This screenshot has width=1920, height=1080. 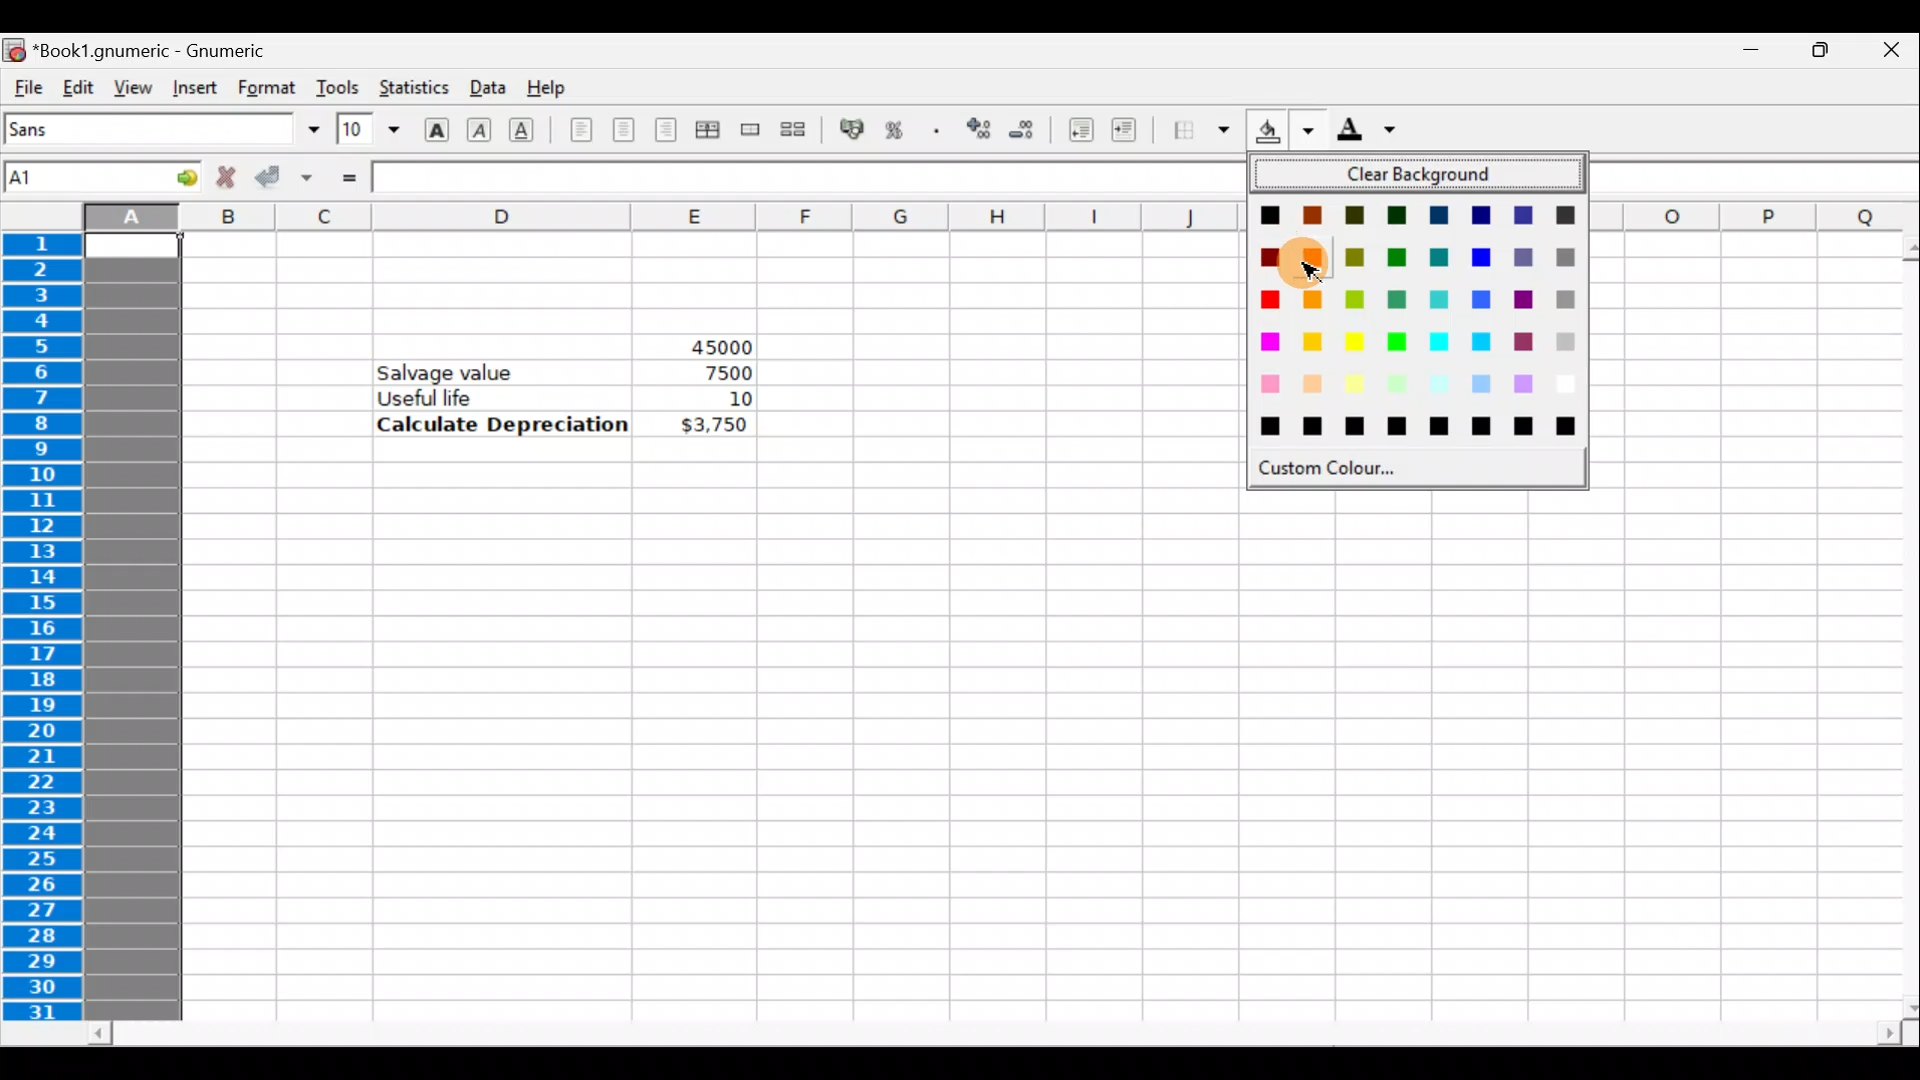 What do you see at coordinates (173, 176) in the screenshot?
I see `Go to` at bounding box center [173, 176].